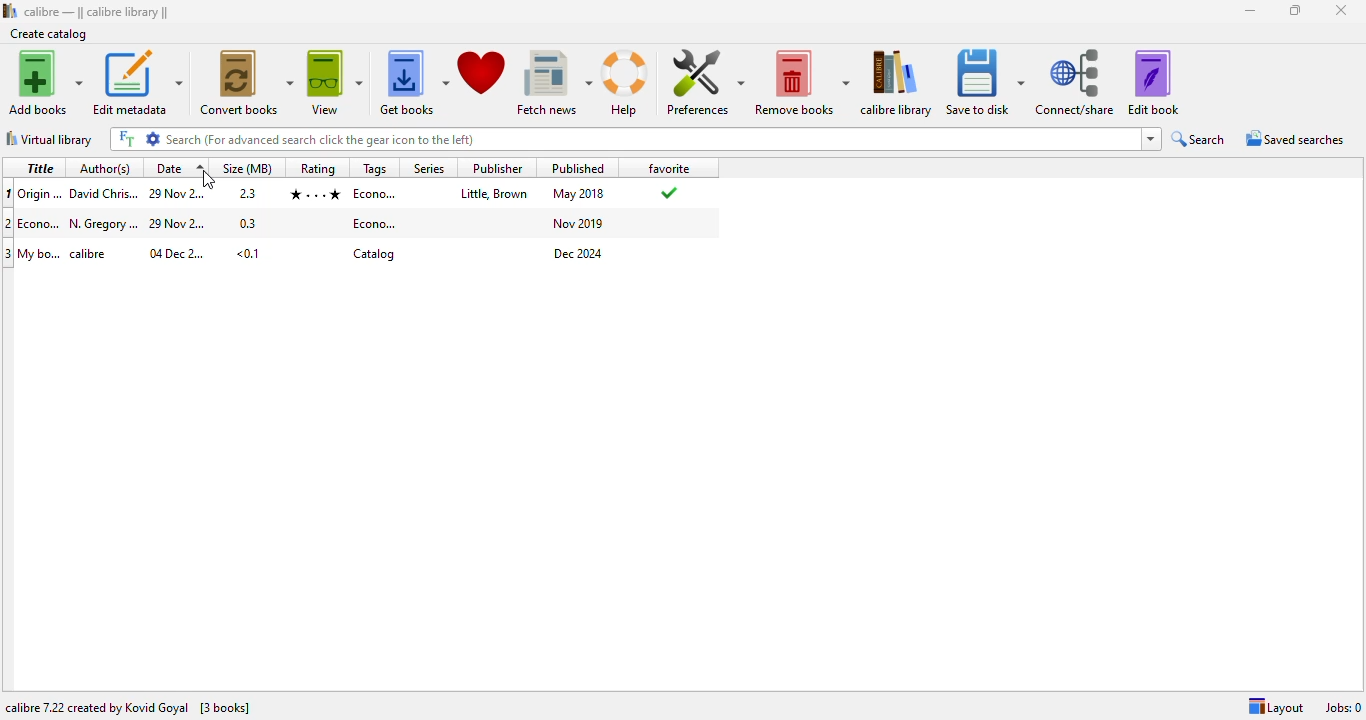  I want to click on author, so click(103, 223).